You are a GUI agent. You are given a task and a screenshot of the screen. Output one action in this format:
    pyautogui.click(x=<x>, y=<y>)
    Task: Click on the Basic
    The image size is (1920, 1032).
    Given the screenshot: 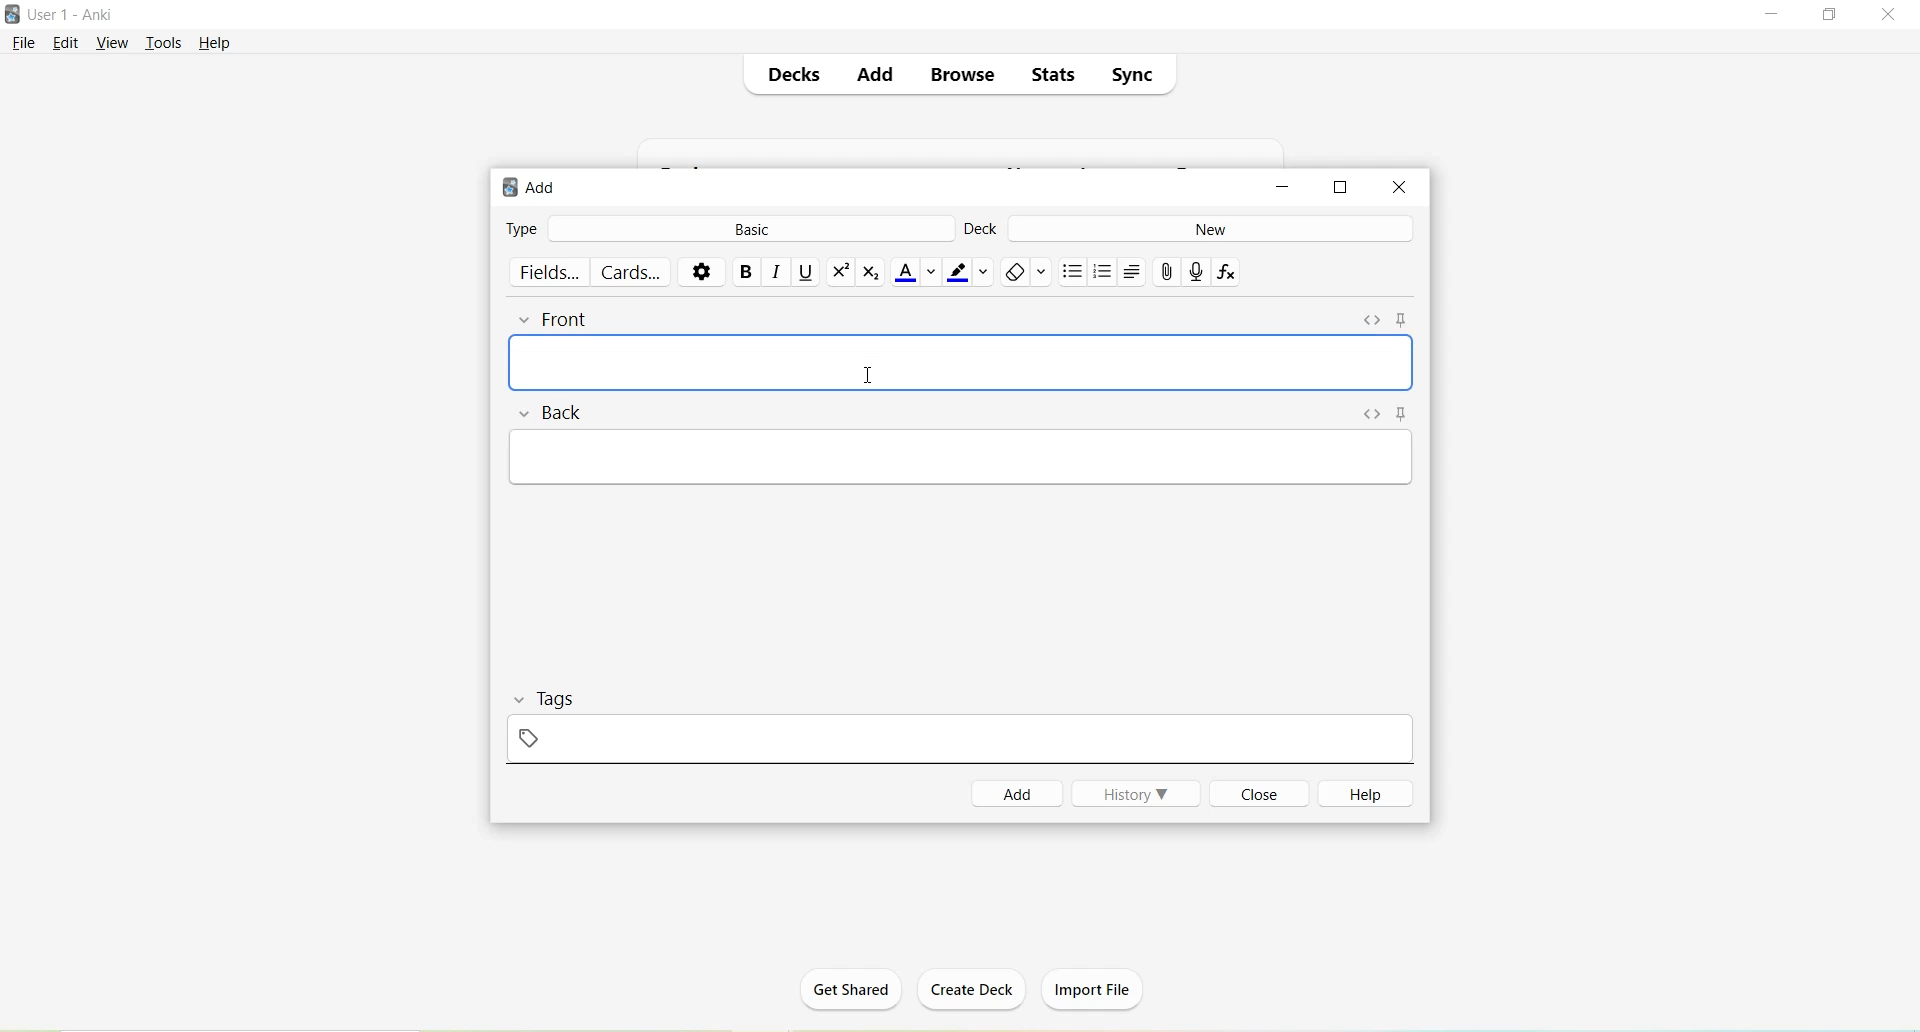 What is the action you would take?
    pyautogui.click(x=747, y=230)
    